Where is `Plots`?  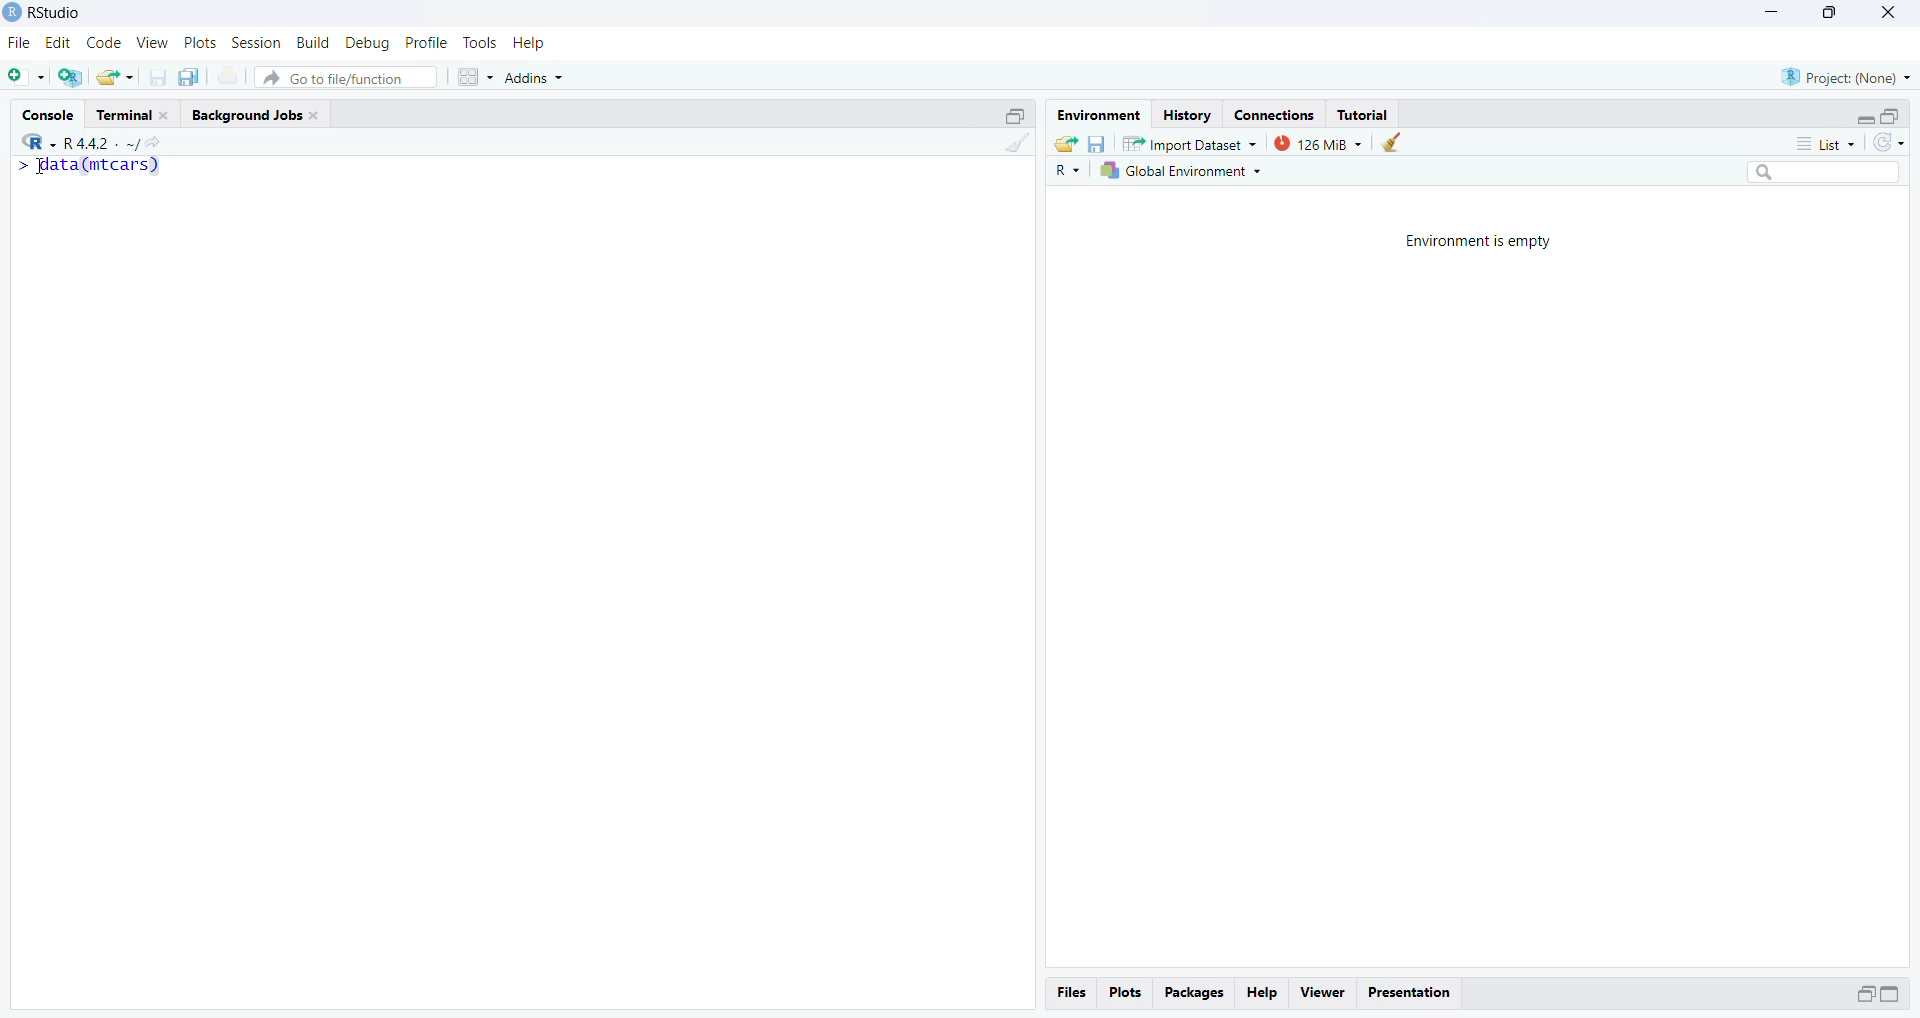 Plots is located at coordinates (199, 43).